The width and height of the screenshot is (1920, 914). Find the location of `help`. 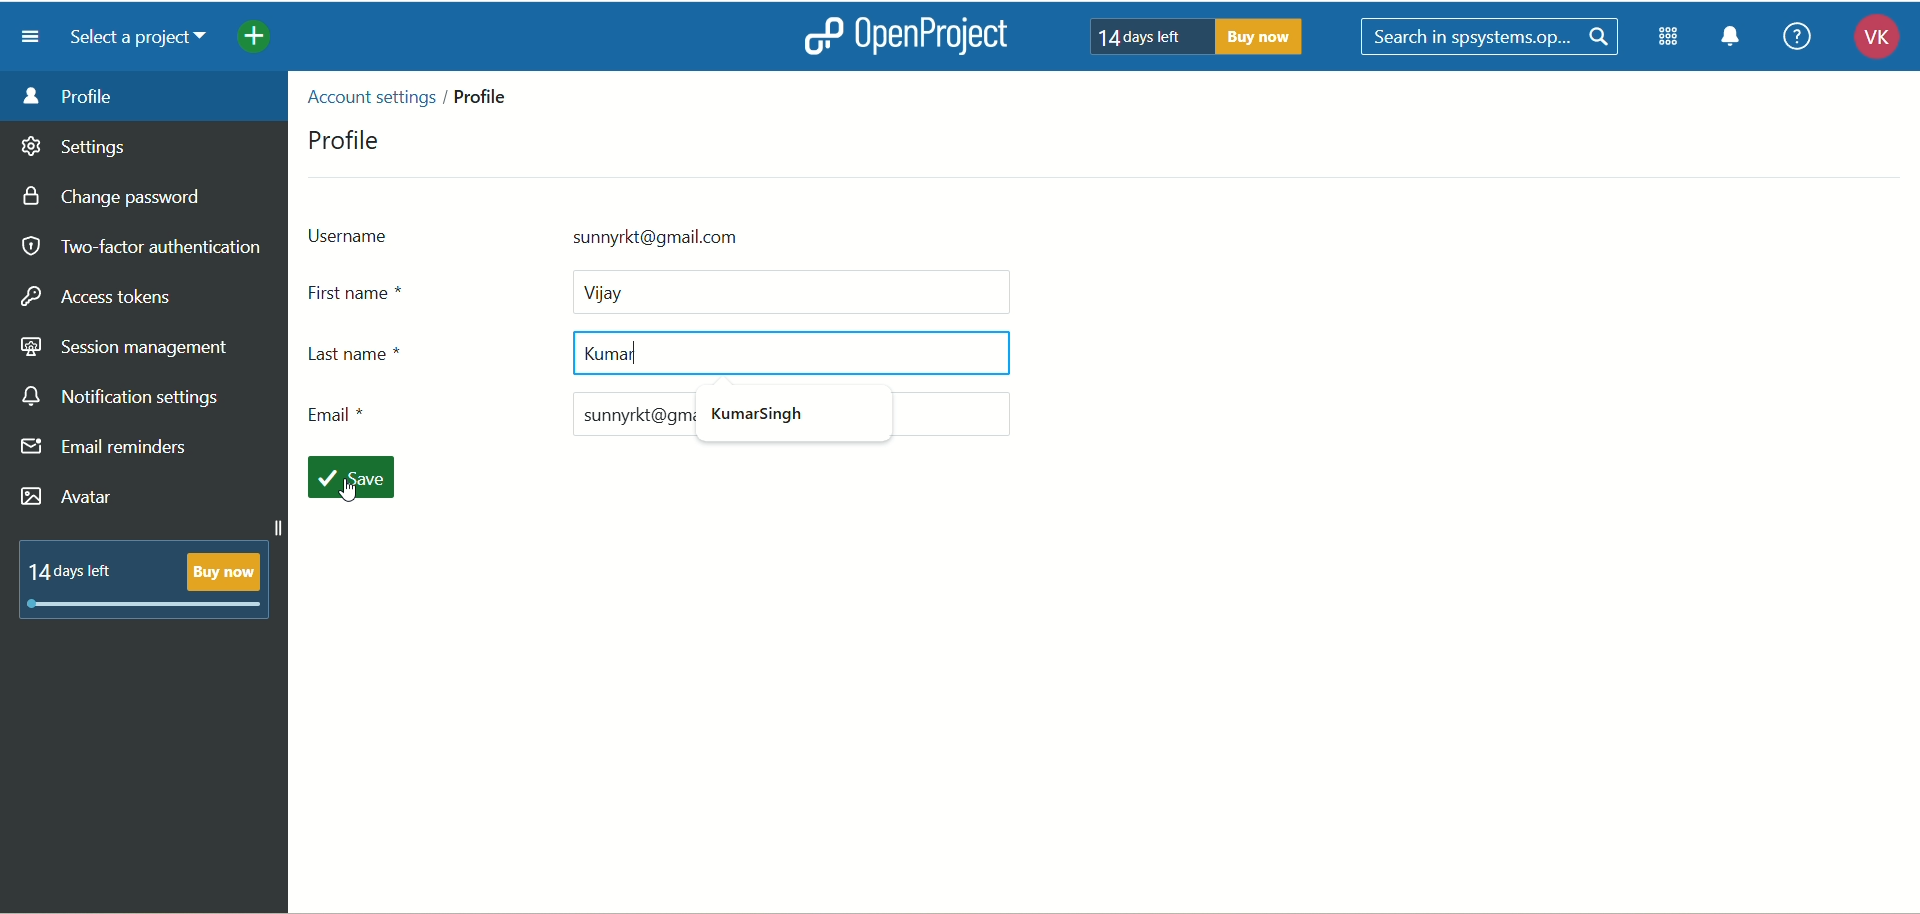

help is located at coordinates (1796, 35).